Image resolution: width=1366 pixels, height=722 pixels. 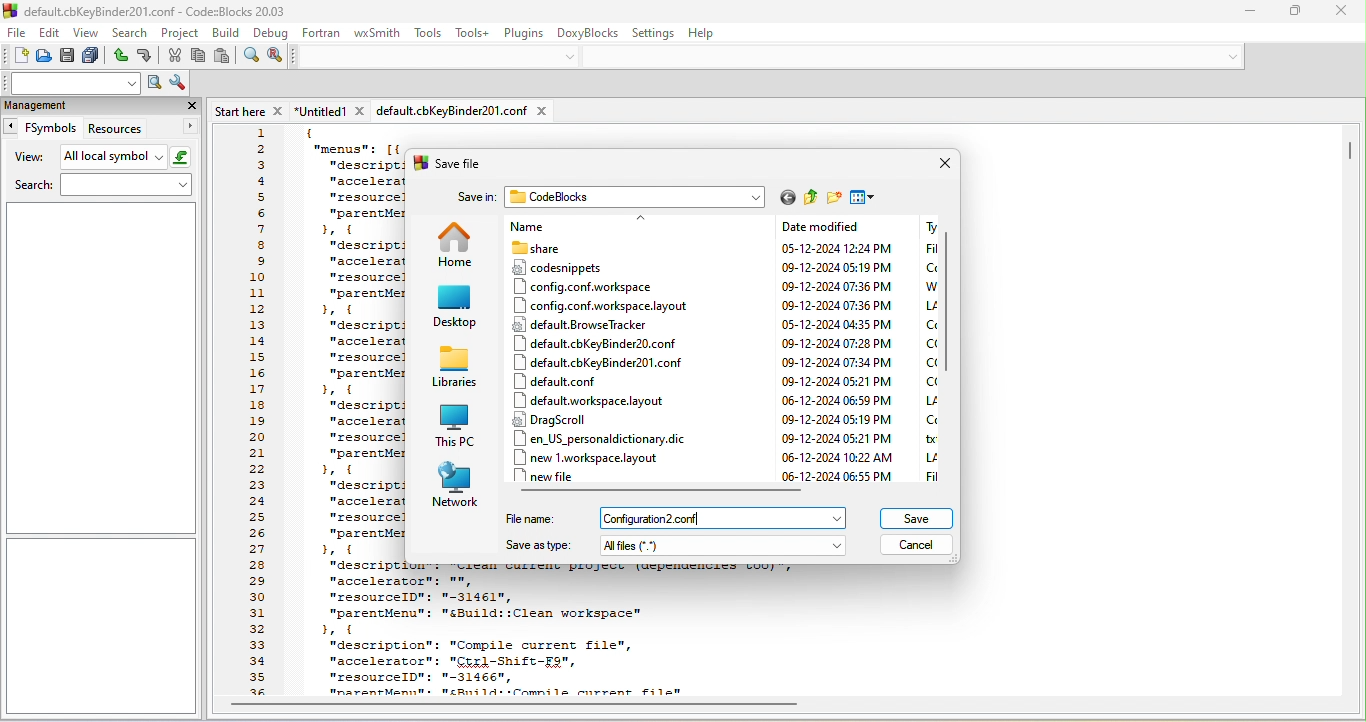 I want to click on view, so click(x=89, y=35).